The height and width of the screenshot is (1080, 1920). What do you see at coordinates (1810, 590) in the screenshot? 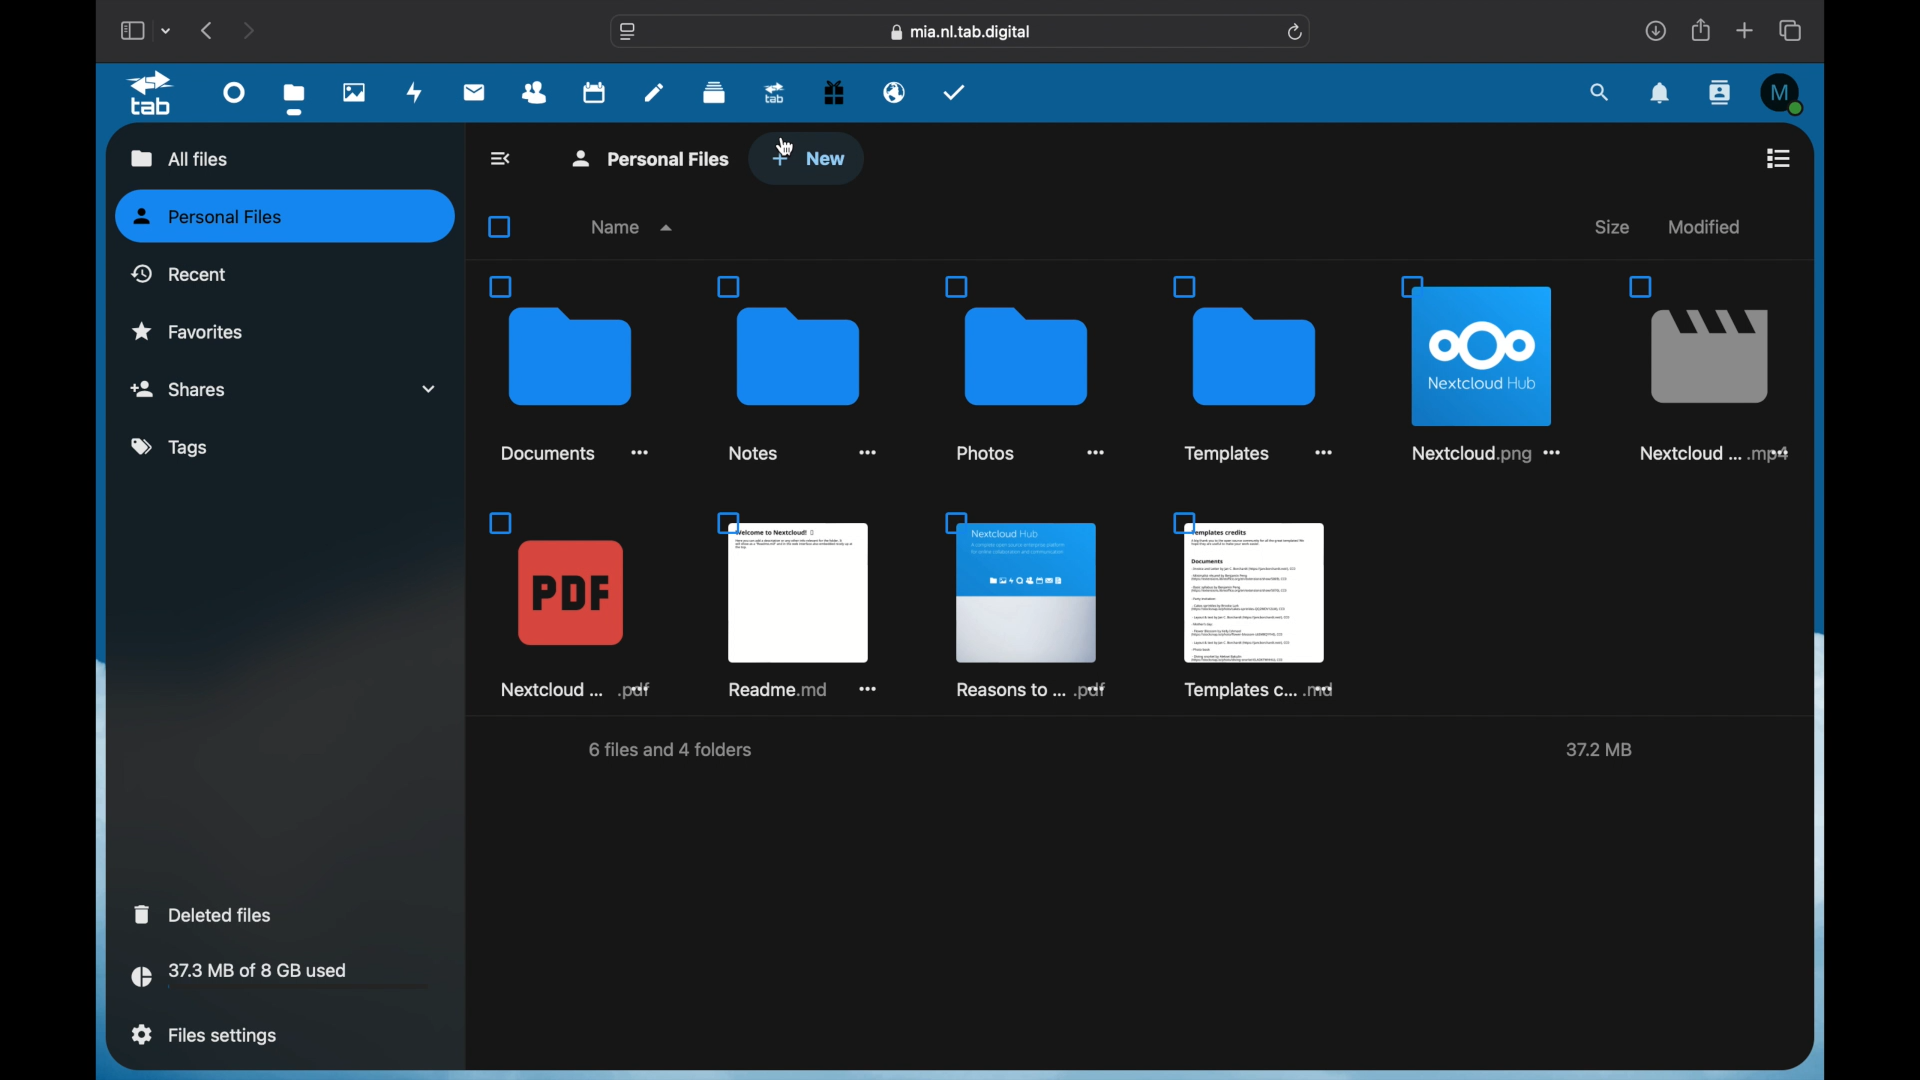
I see `scroll box` at bounding box center [1810, 590].